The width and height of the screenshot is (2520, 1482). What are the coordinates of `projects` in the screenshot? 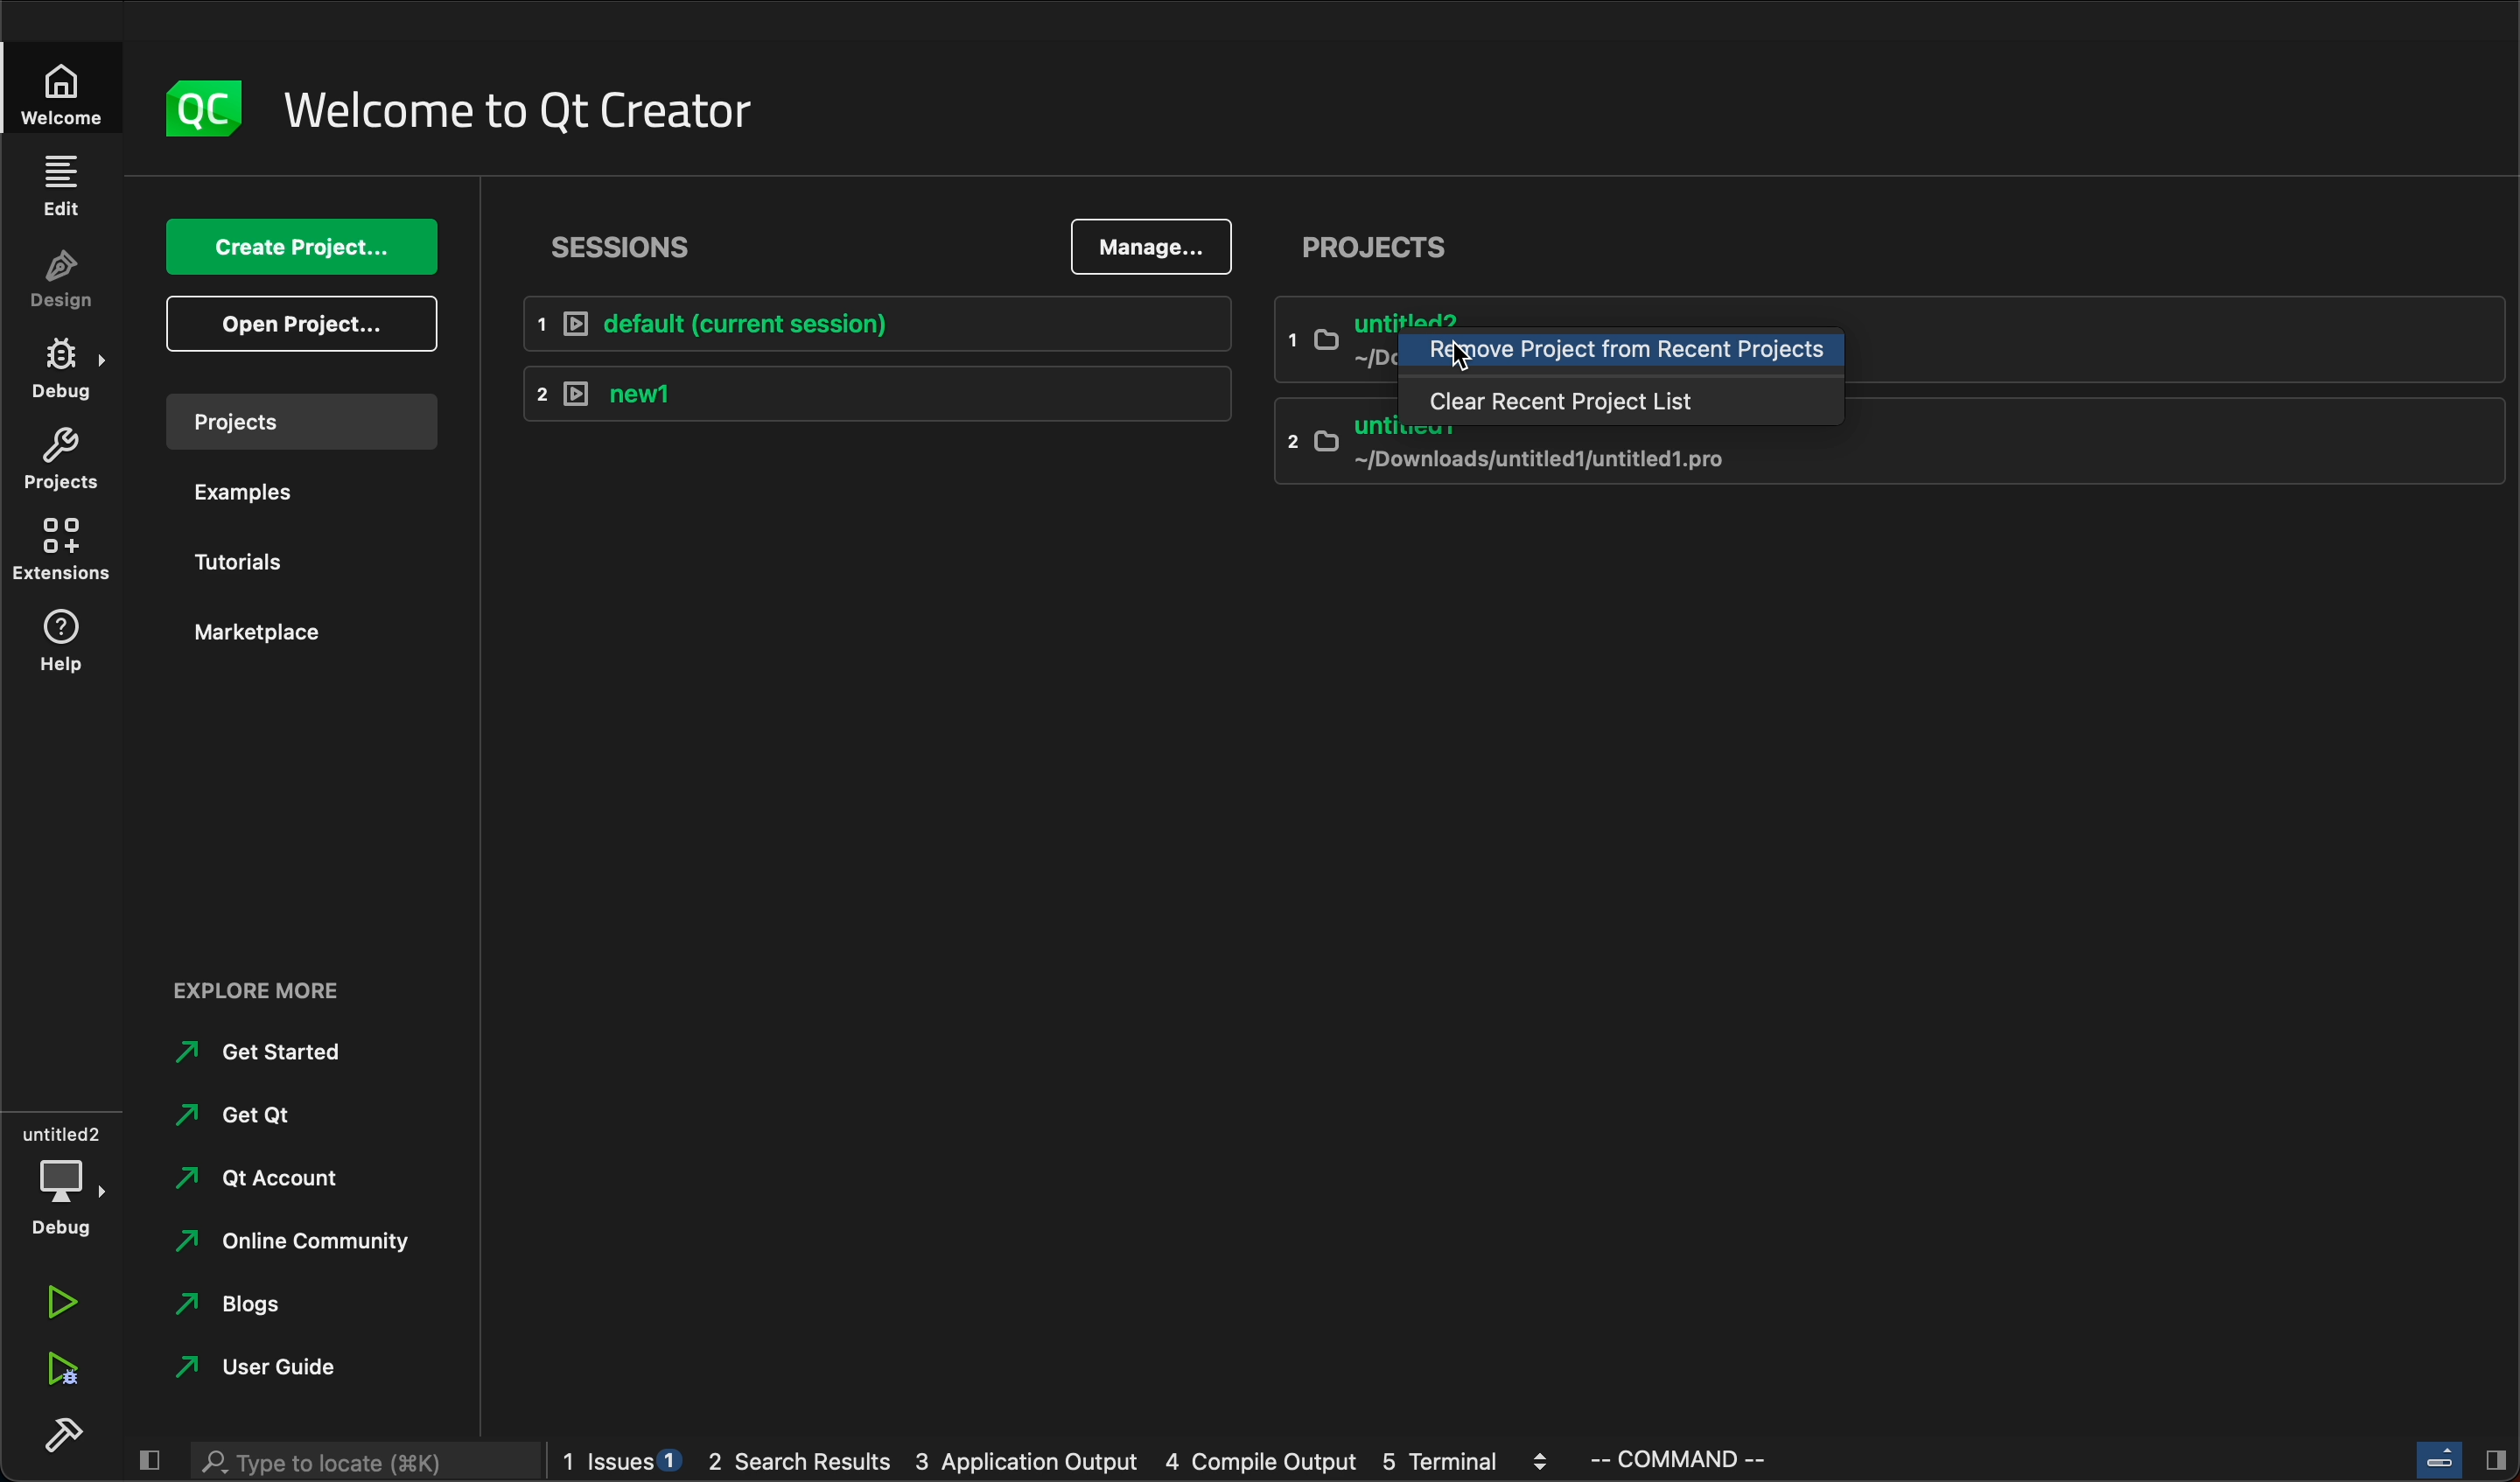 It's located at (1380, 242).